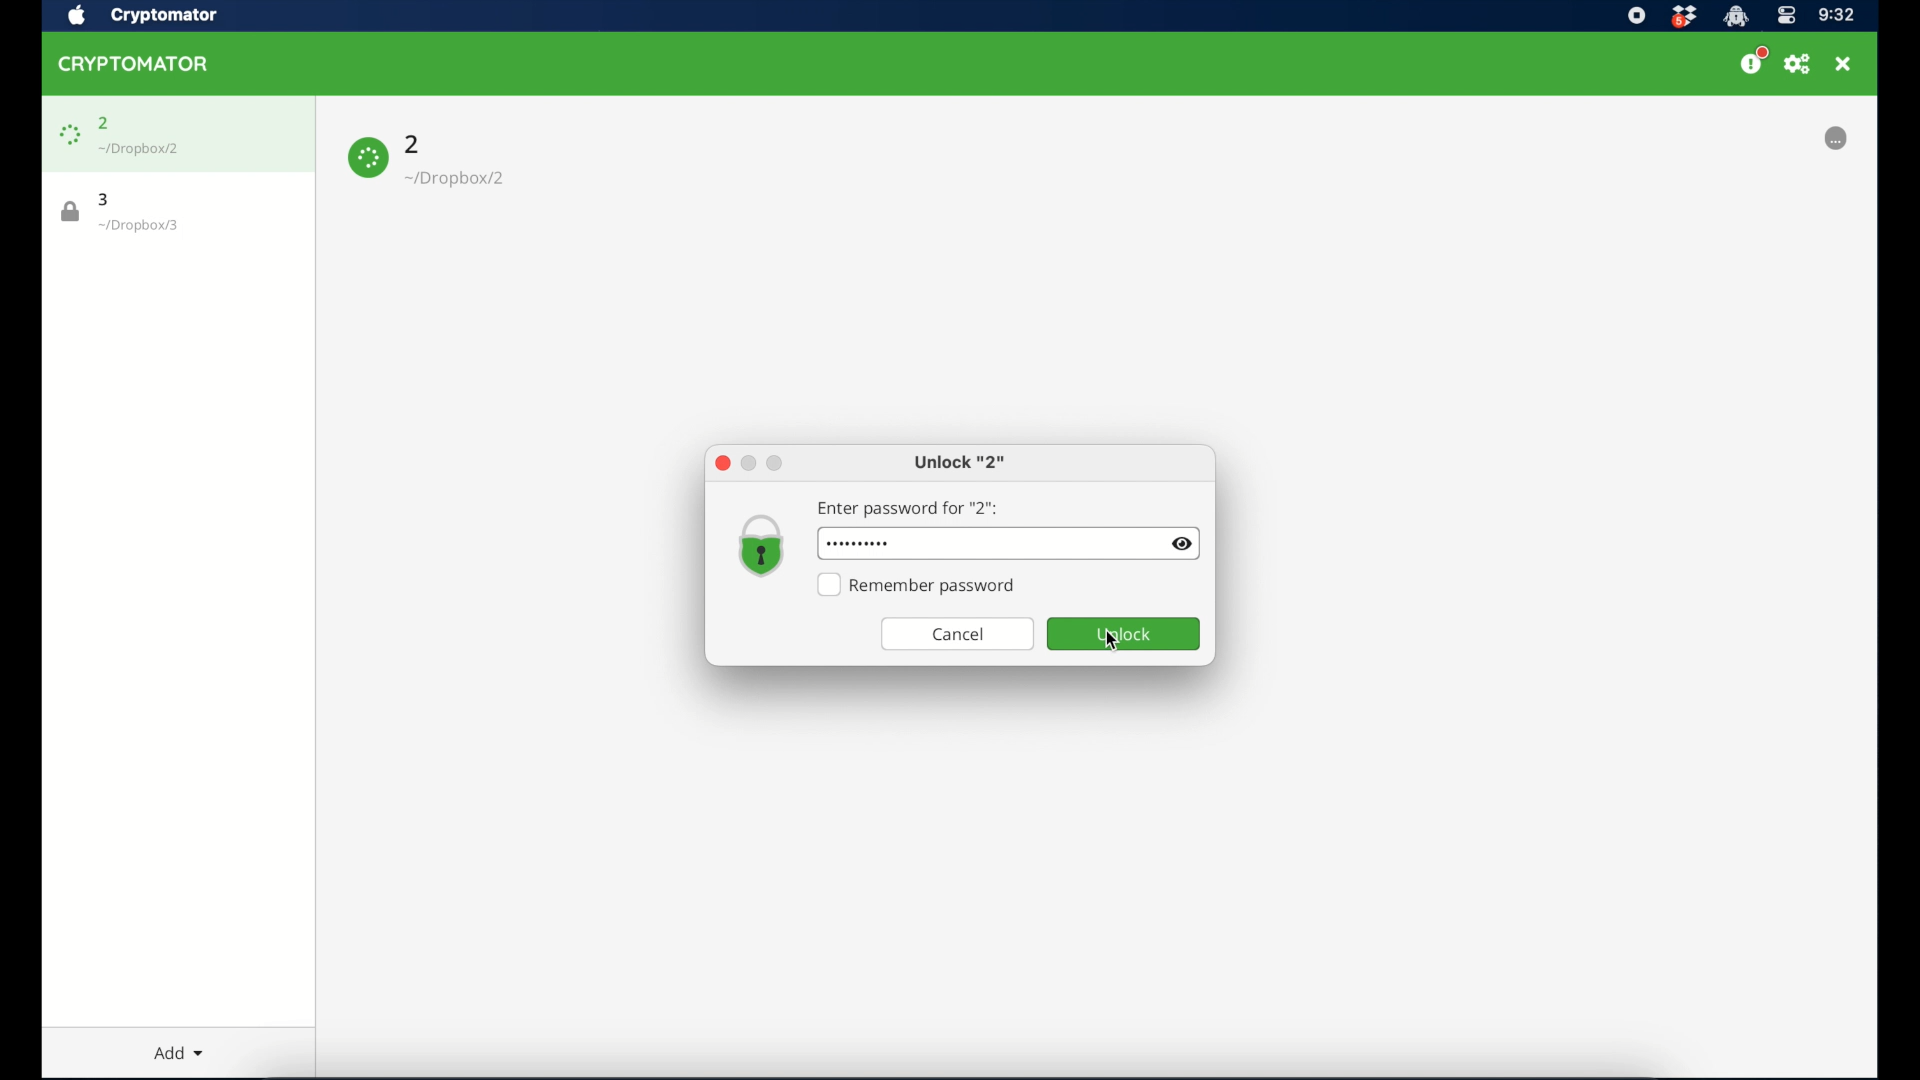 The width and height of the screenshot is (1920, 1080). What do you see at coordinates (747, 463) in the screenshot?
I see `minimize` at bounding box center [747, 463].